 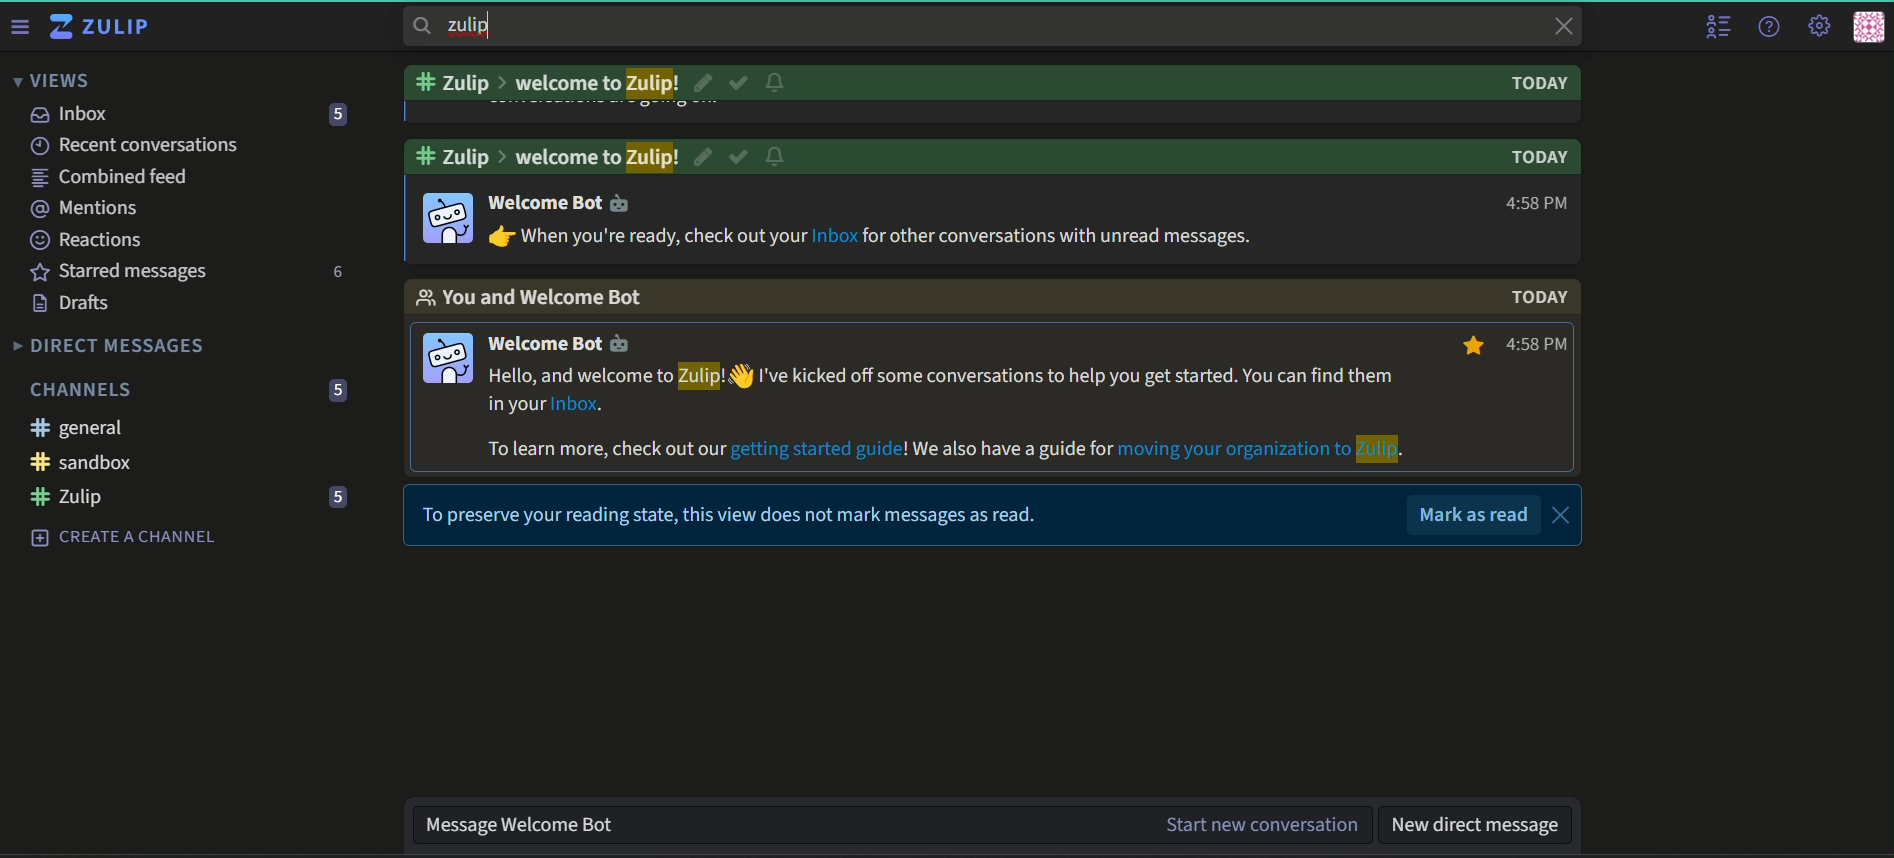 What do you see at coordinates (336, 113) in the screenshot?
I see `number` at bounding box center [336, 113].